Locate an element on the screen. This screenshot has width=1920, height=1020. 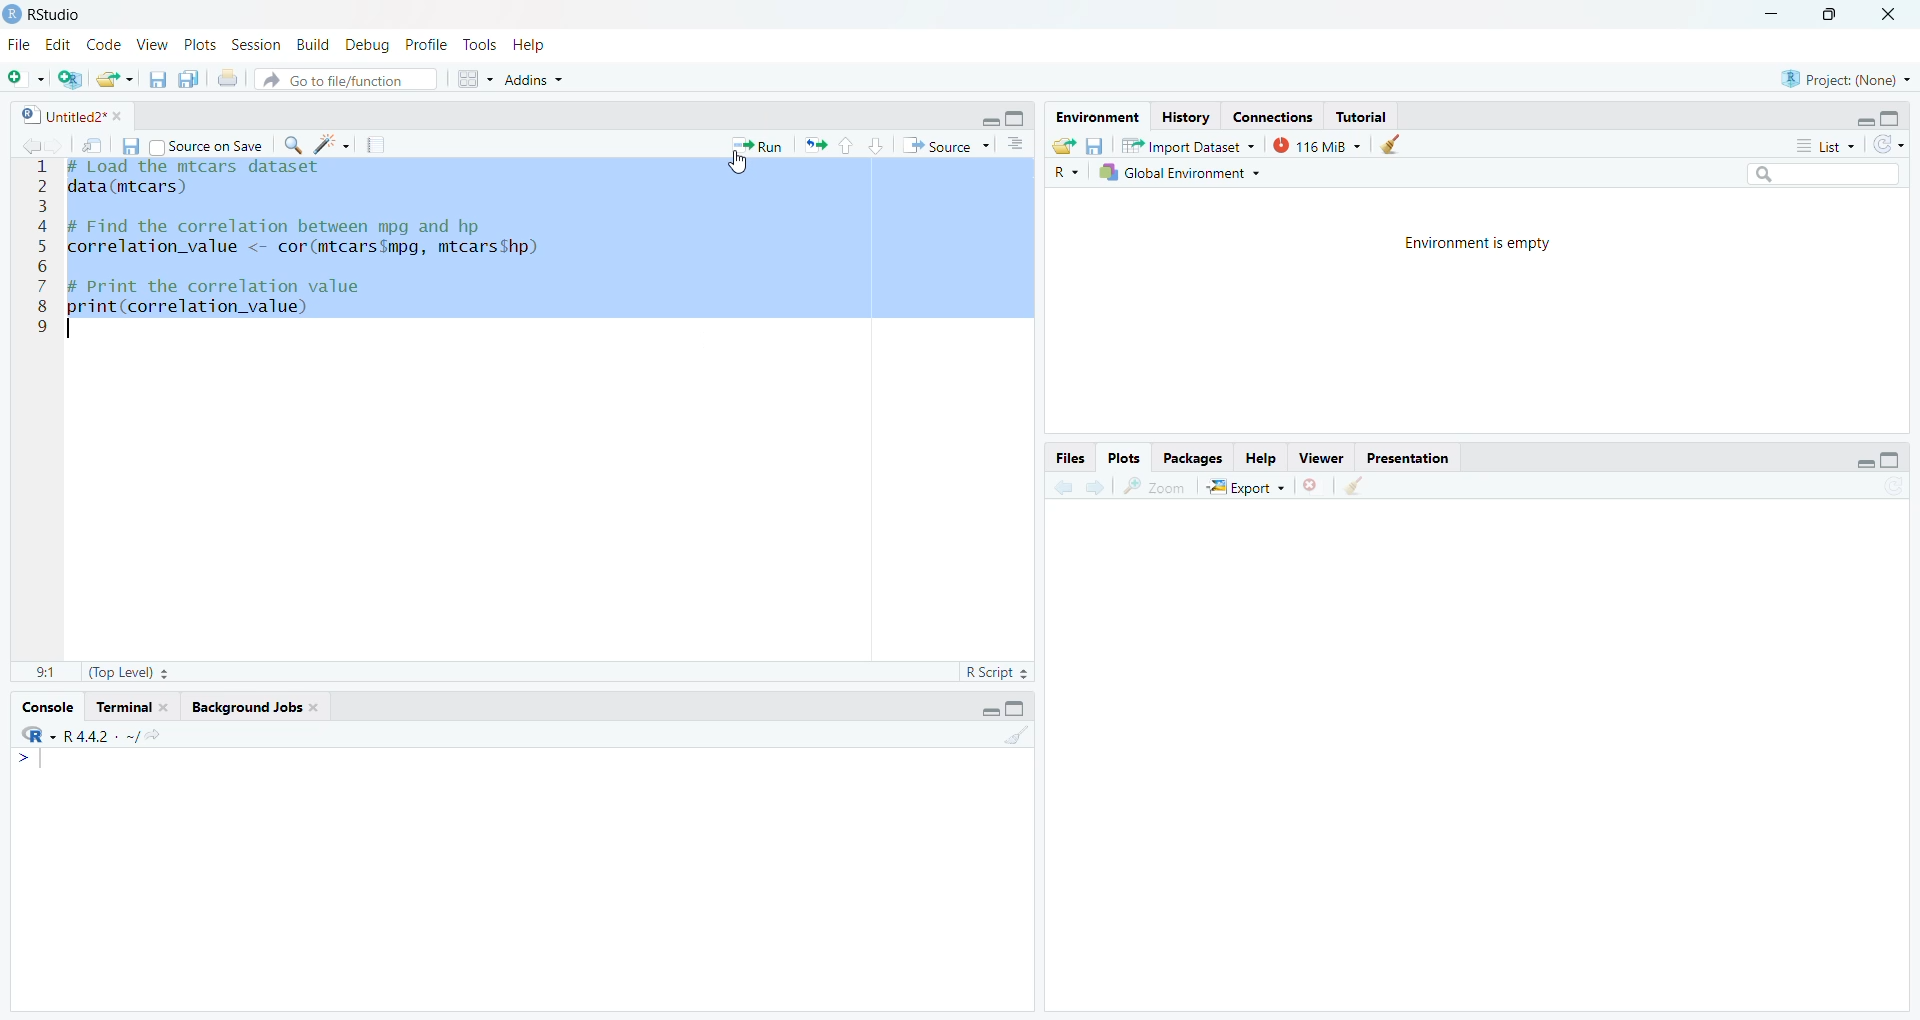
Profile is located at coordinates (424, 42).